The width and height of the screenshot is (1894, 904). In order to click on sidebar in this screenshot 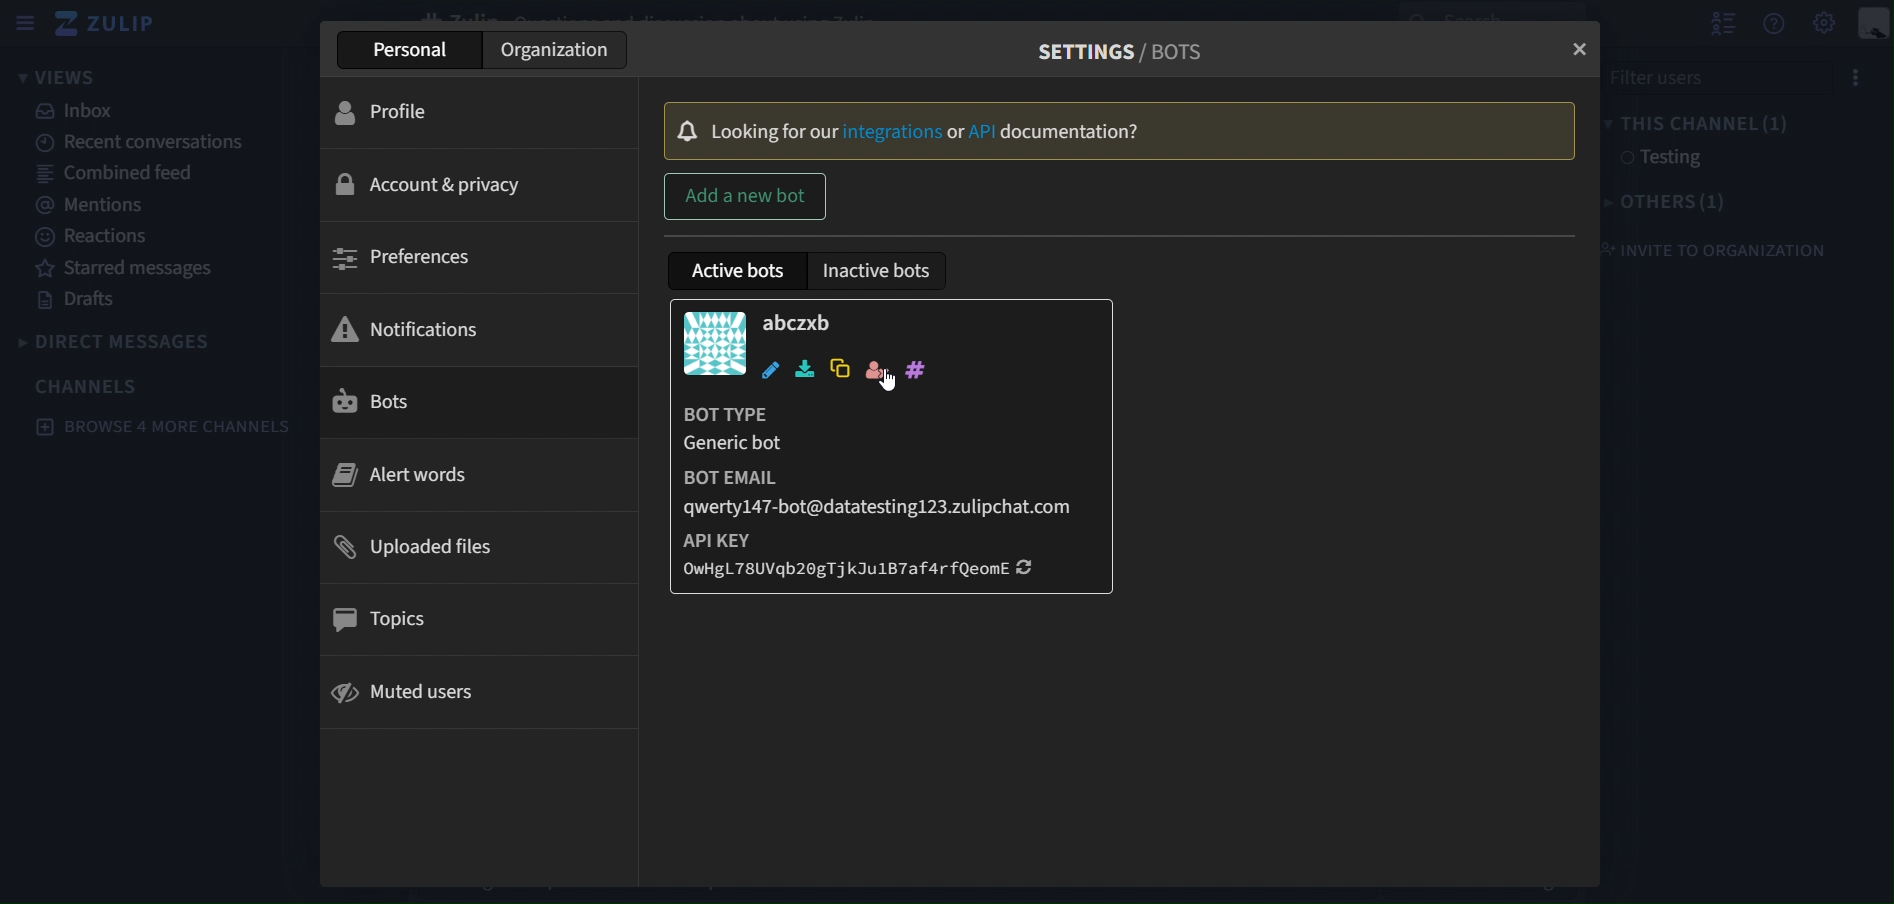, I will do `click(24, 23)`.